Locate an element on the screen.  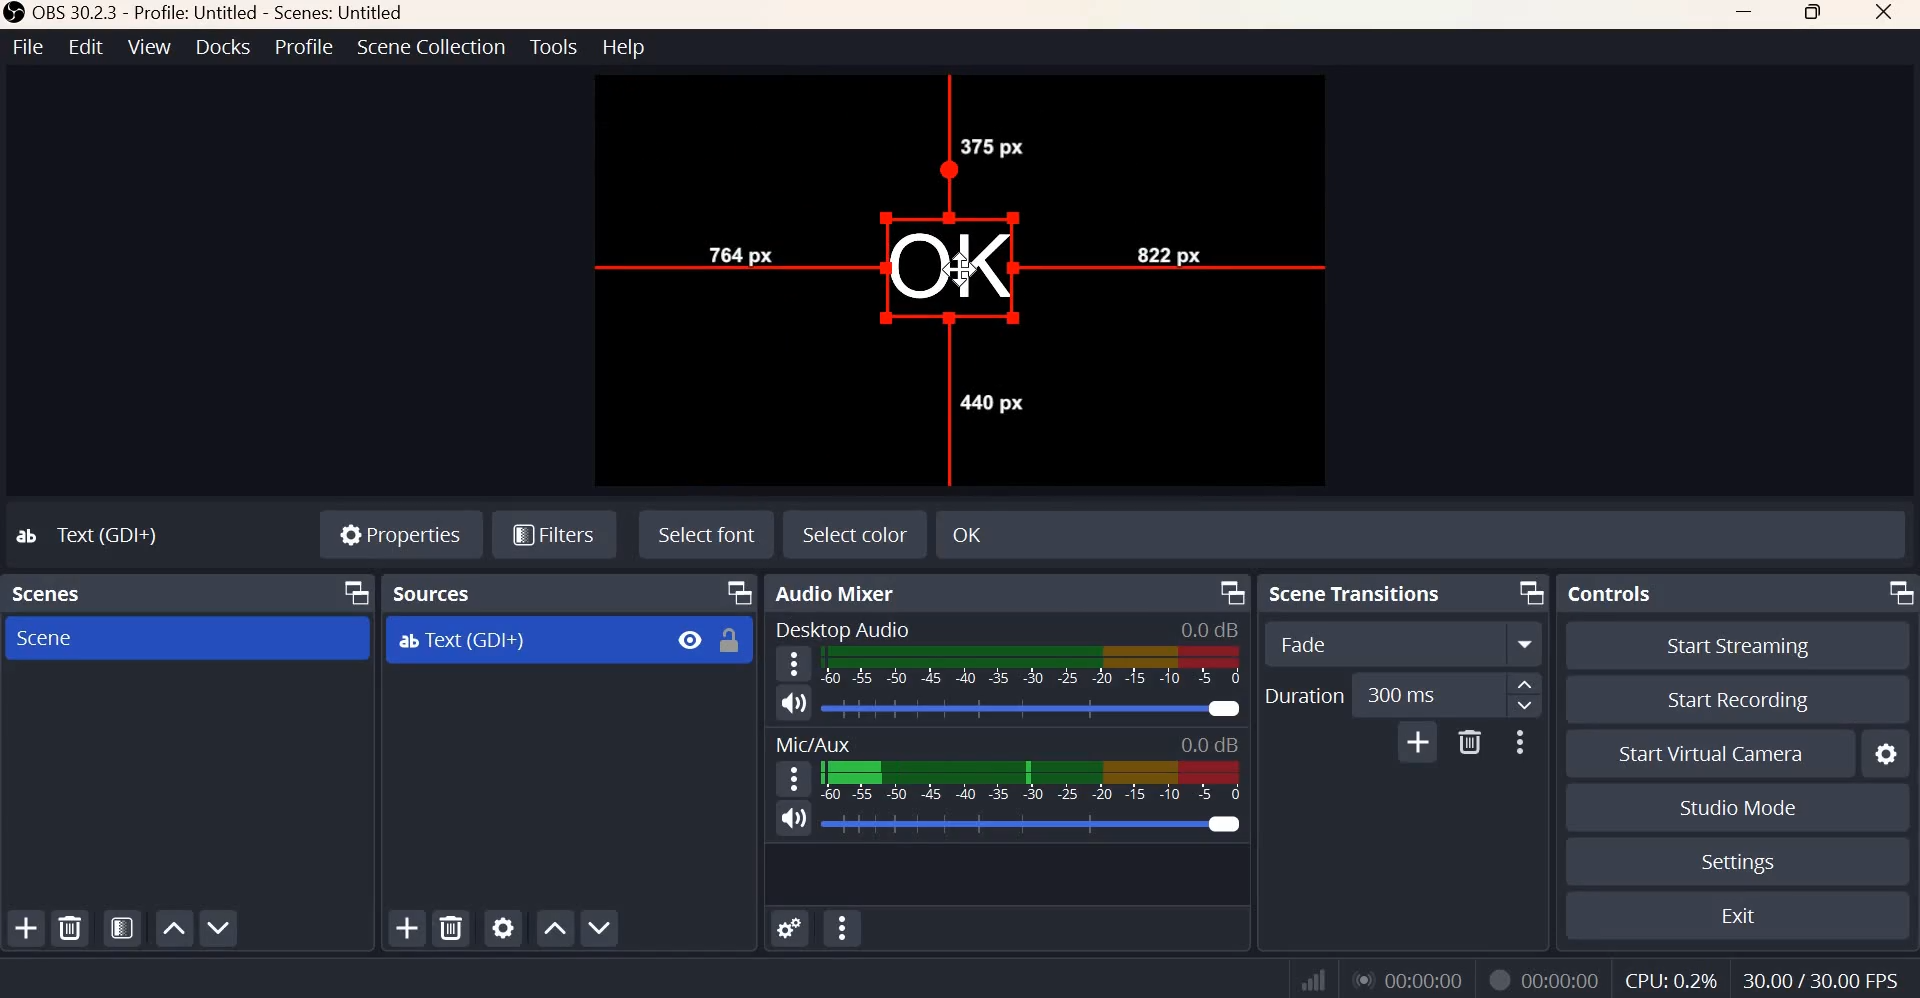
Remove scene is located at coordinates (69, 927).